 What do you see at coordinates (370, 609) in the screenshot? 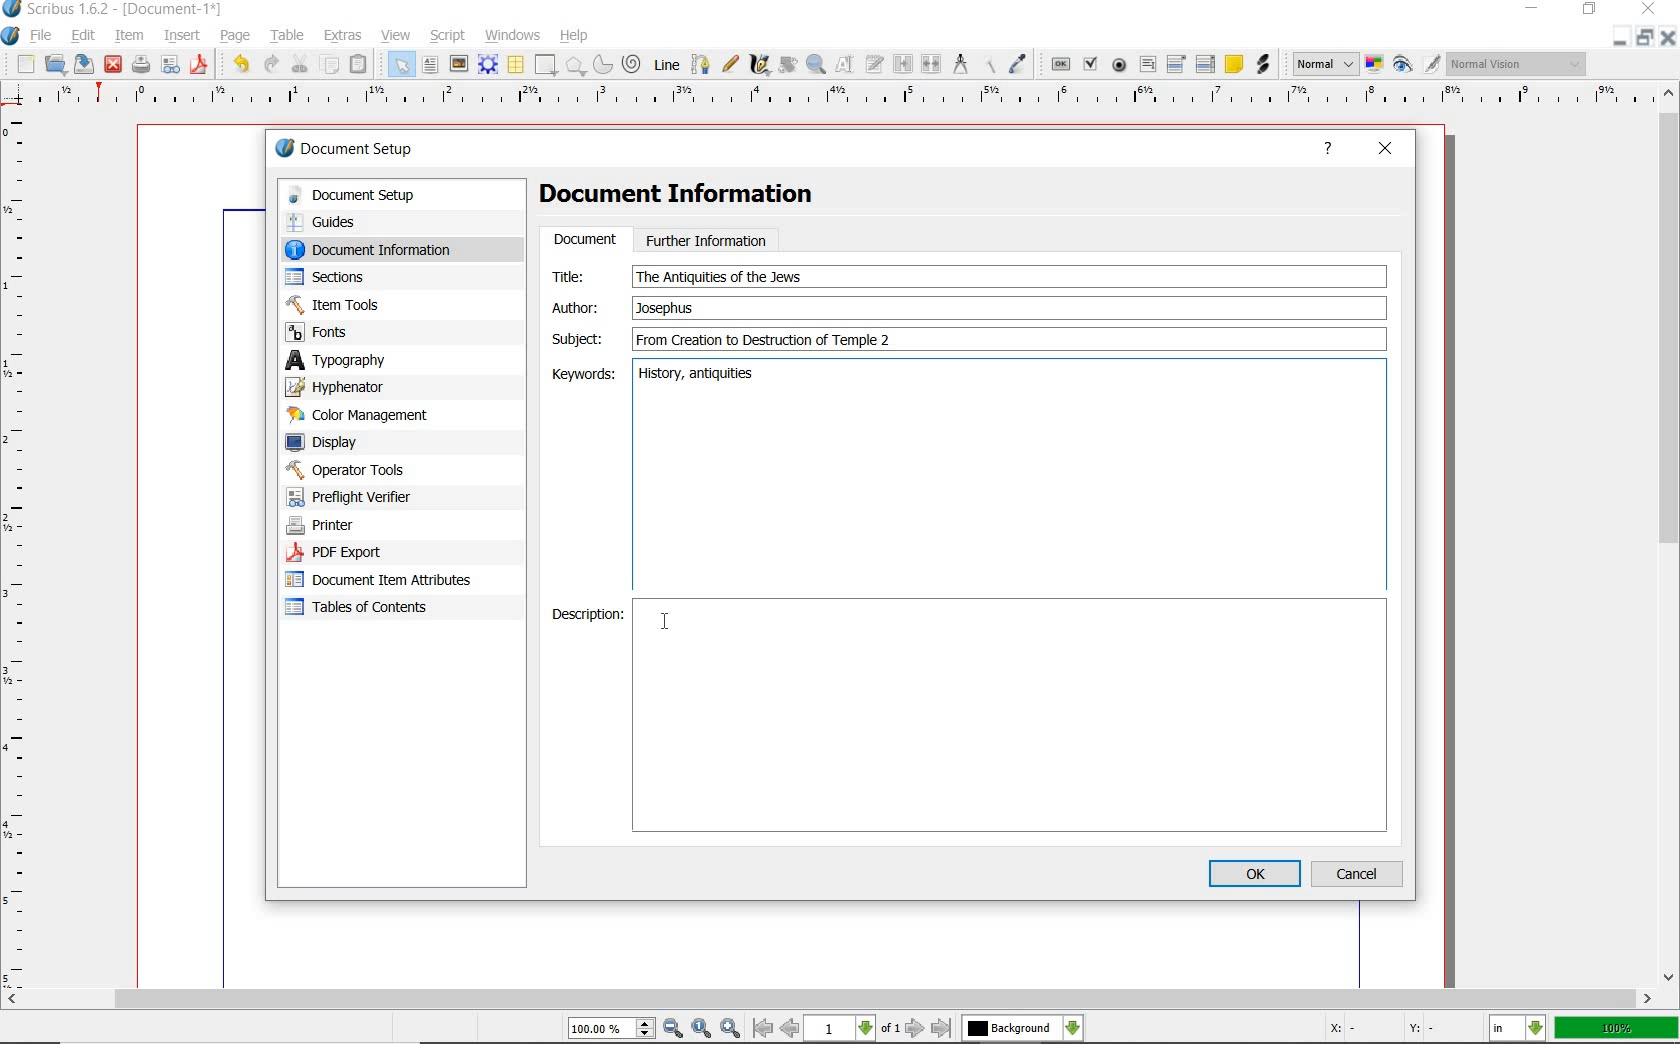
I see `tables of contents` at bounding box center [370, 609].